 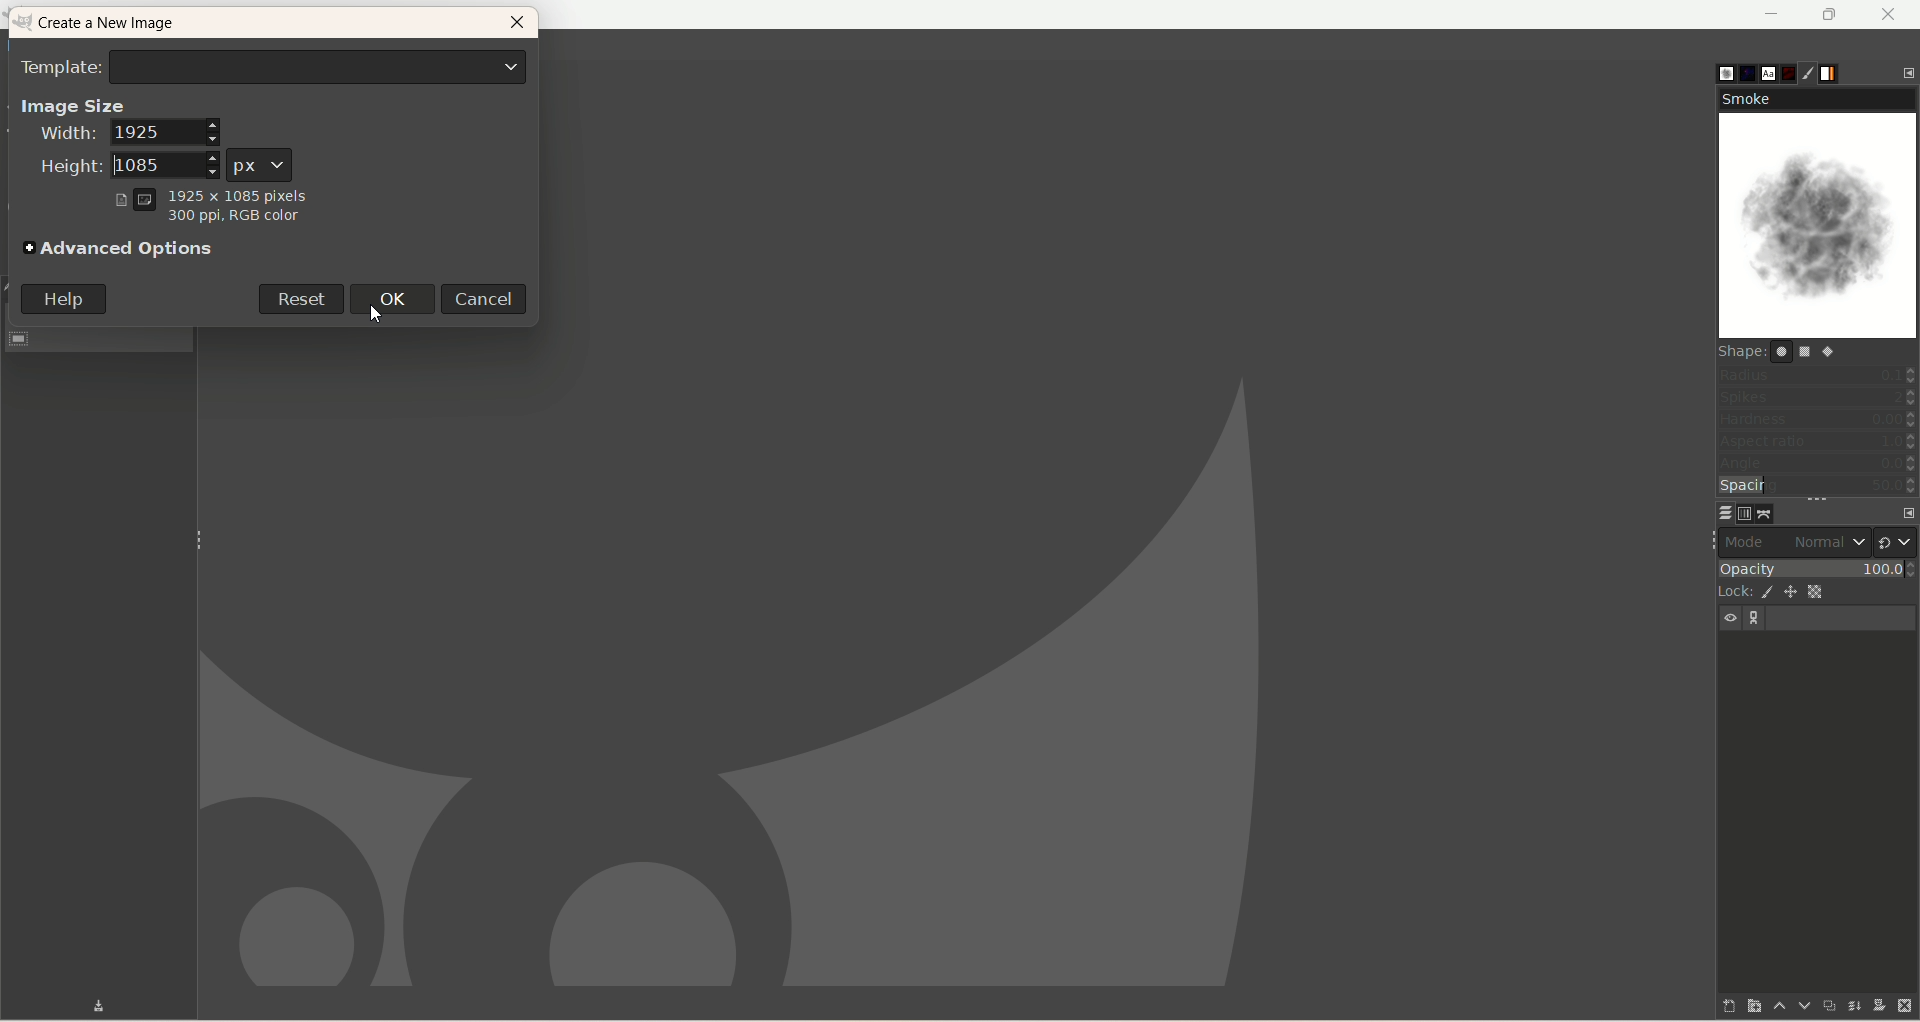 I want to click on aspect ratio, so click(x=1818, y=442).